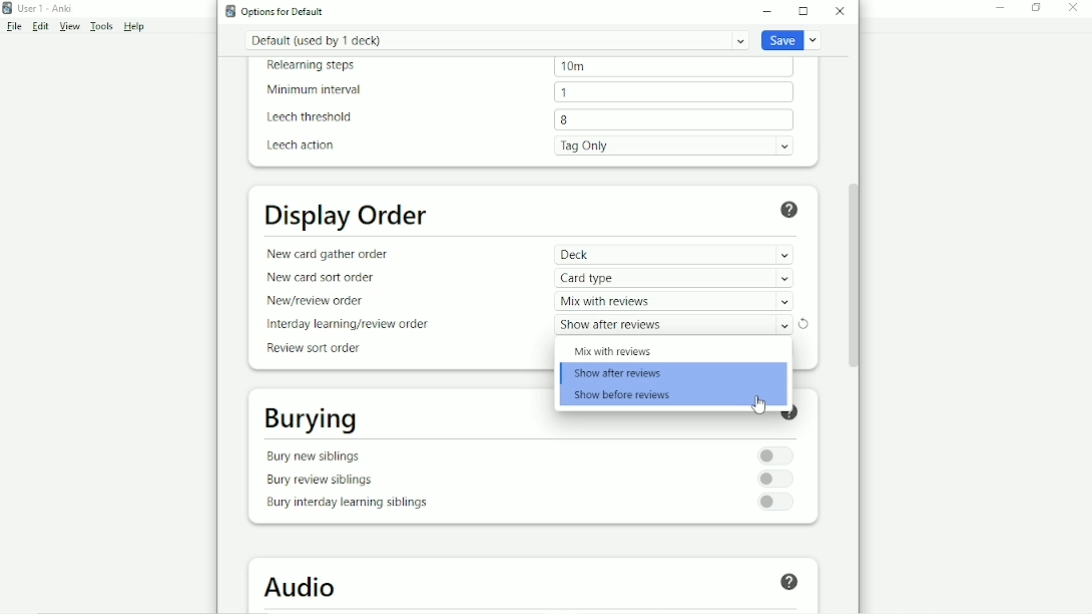  Describe the element at coordinates (760, 405) in the screenshot. I see `Cursor` at that location.